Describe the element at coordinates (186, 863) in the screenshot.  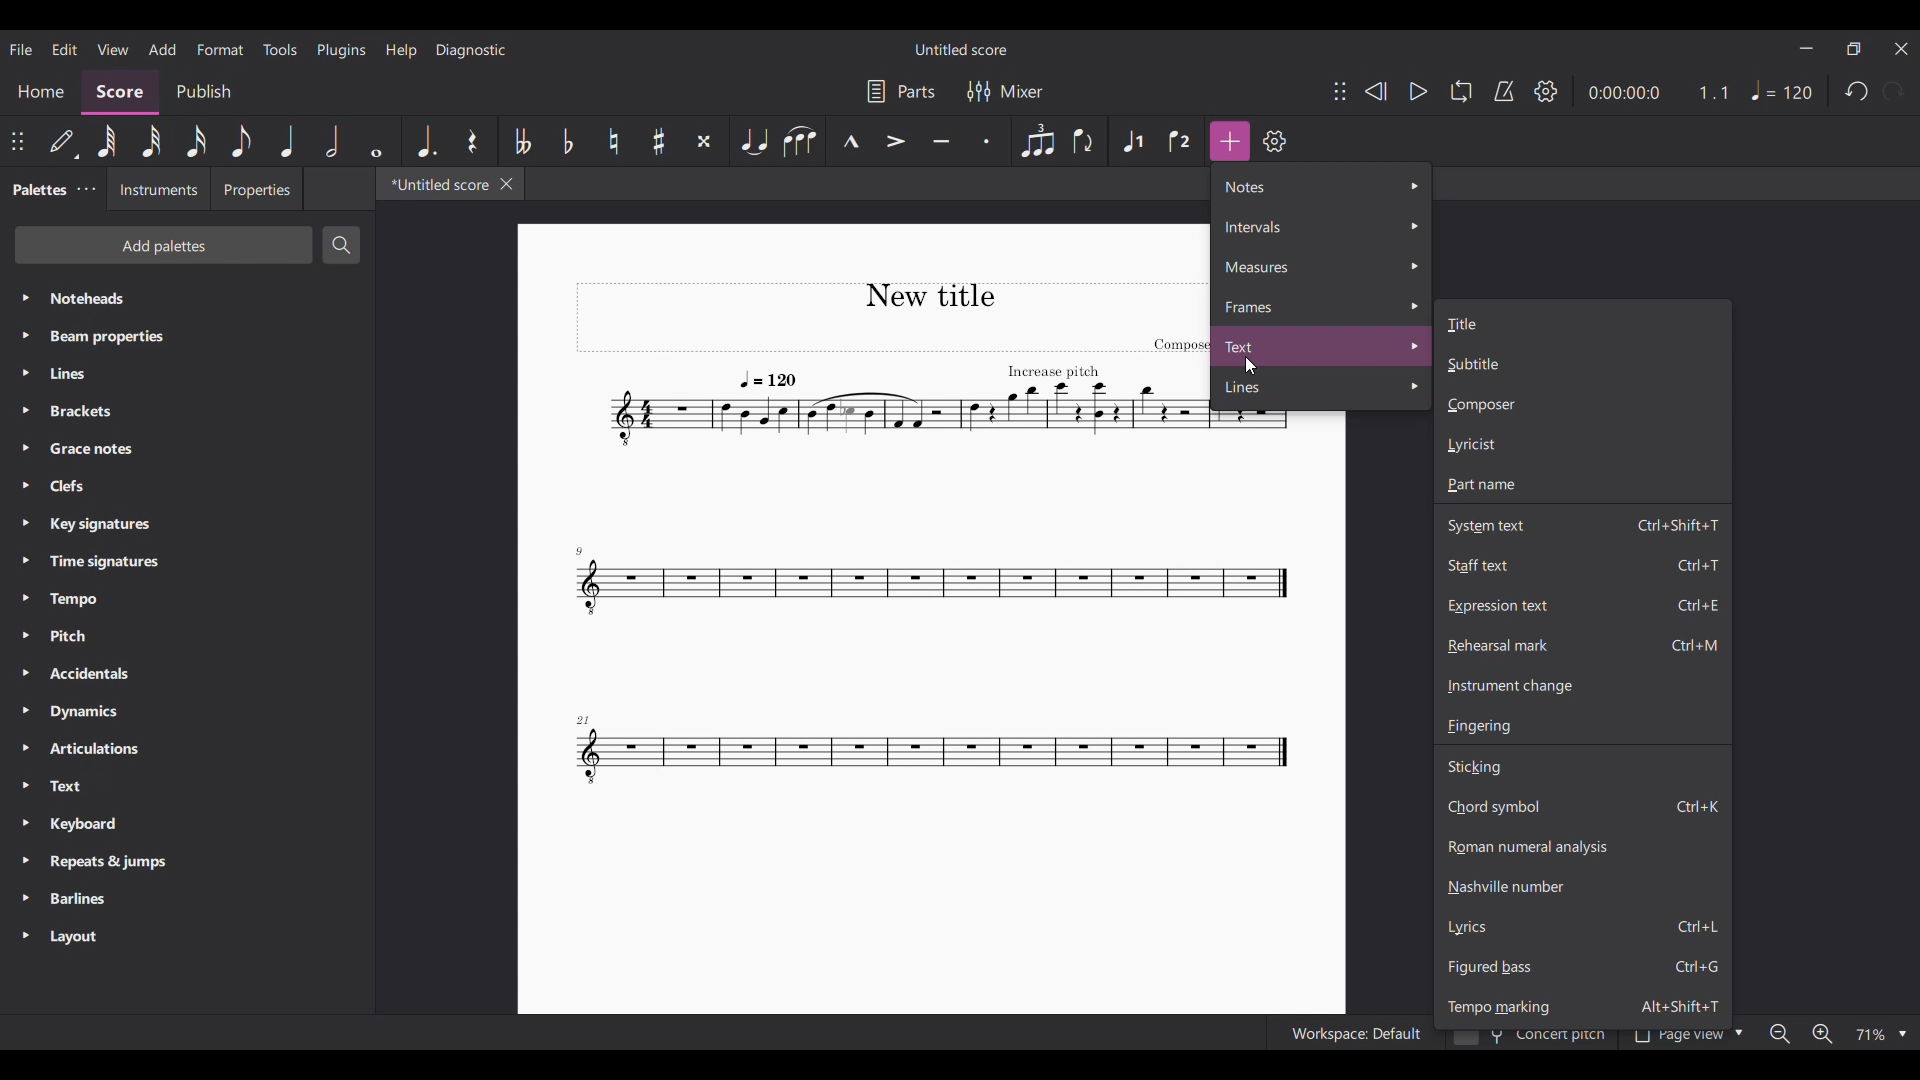
I see `Repeats & jumps` at that location.